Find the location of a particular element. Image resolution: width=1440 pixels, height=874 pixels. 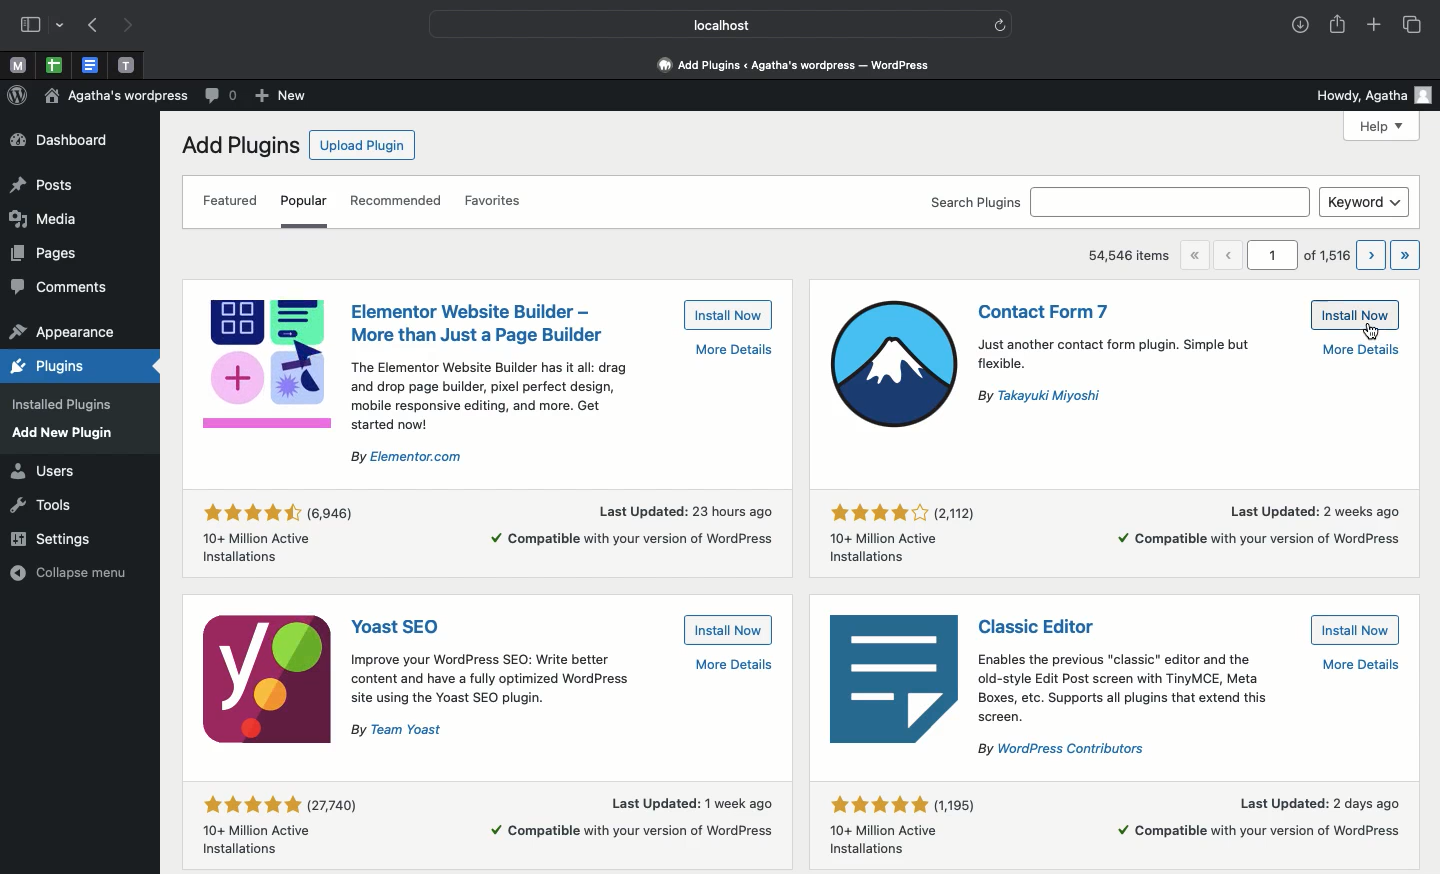

New is located at coordinates (280, 95).